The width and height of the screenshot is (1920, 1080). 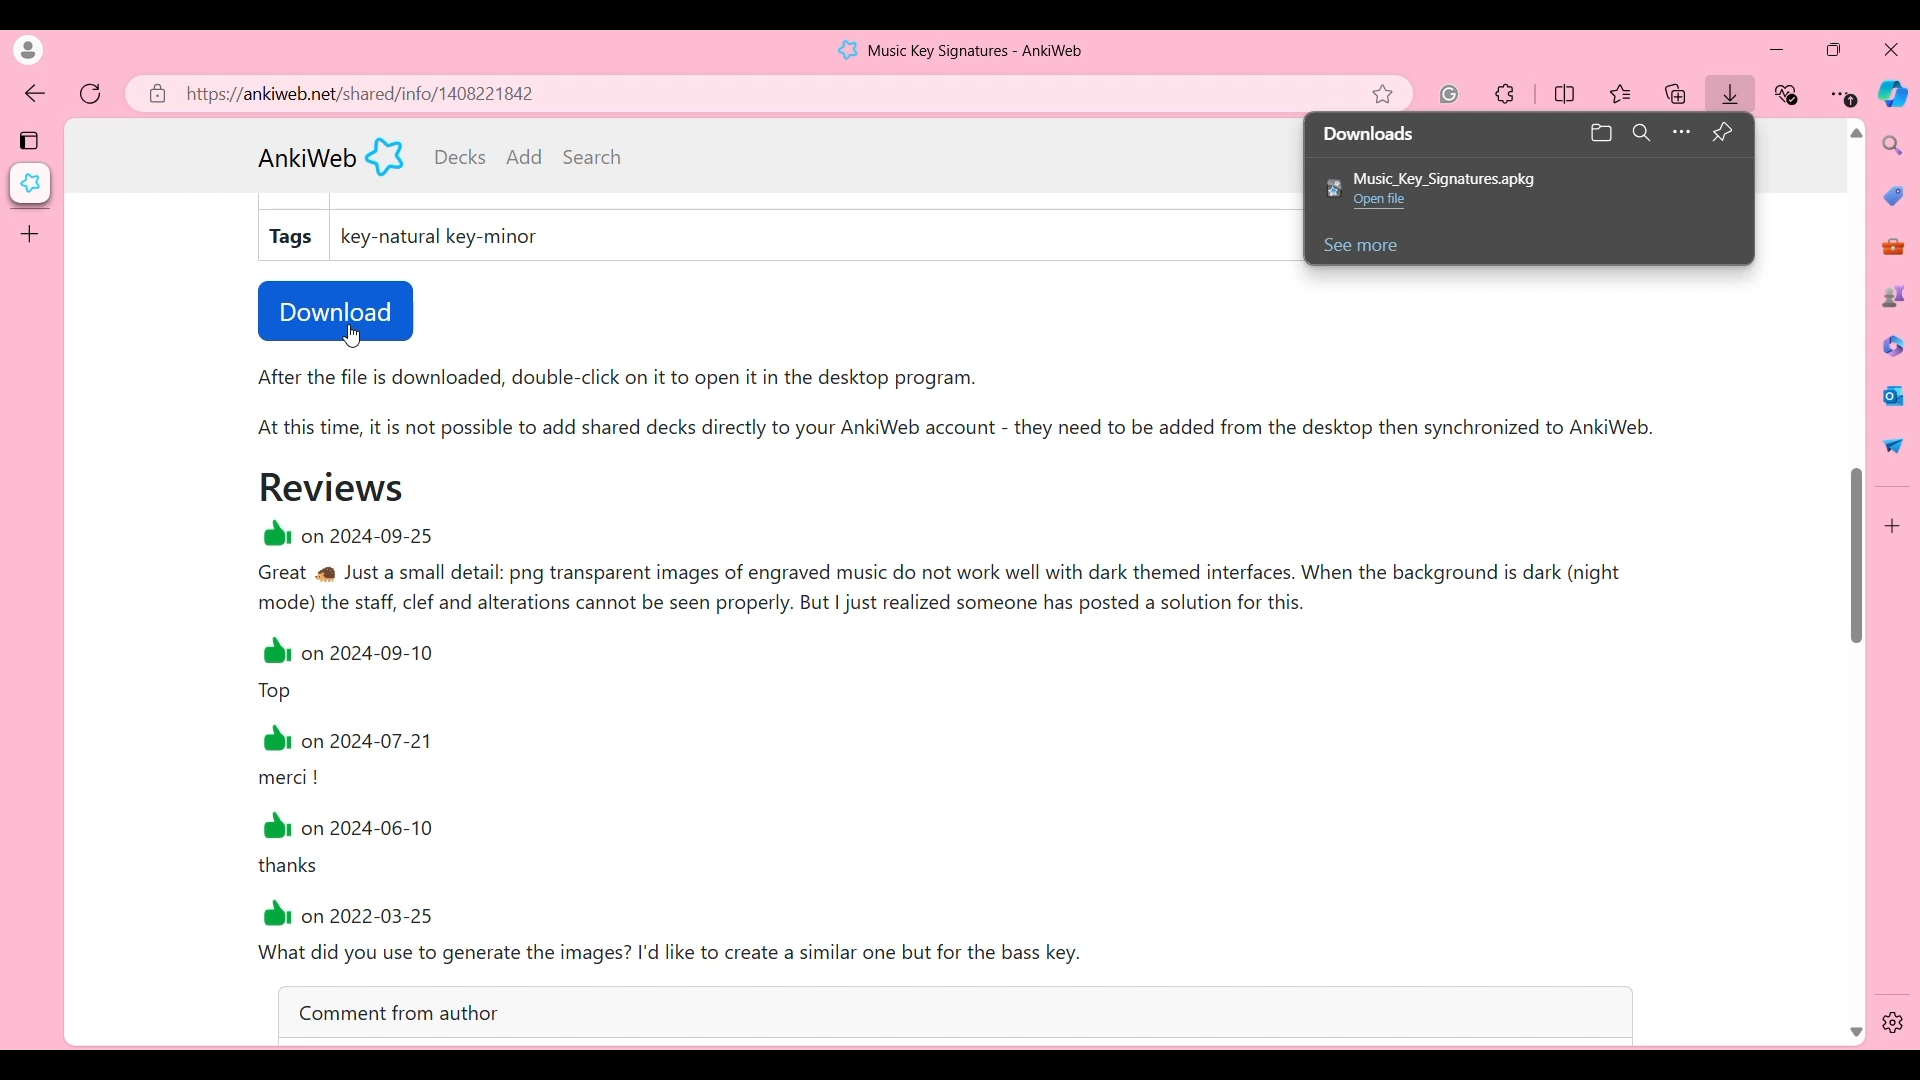 I want to click on Games, so click(x=1893, y=295).